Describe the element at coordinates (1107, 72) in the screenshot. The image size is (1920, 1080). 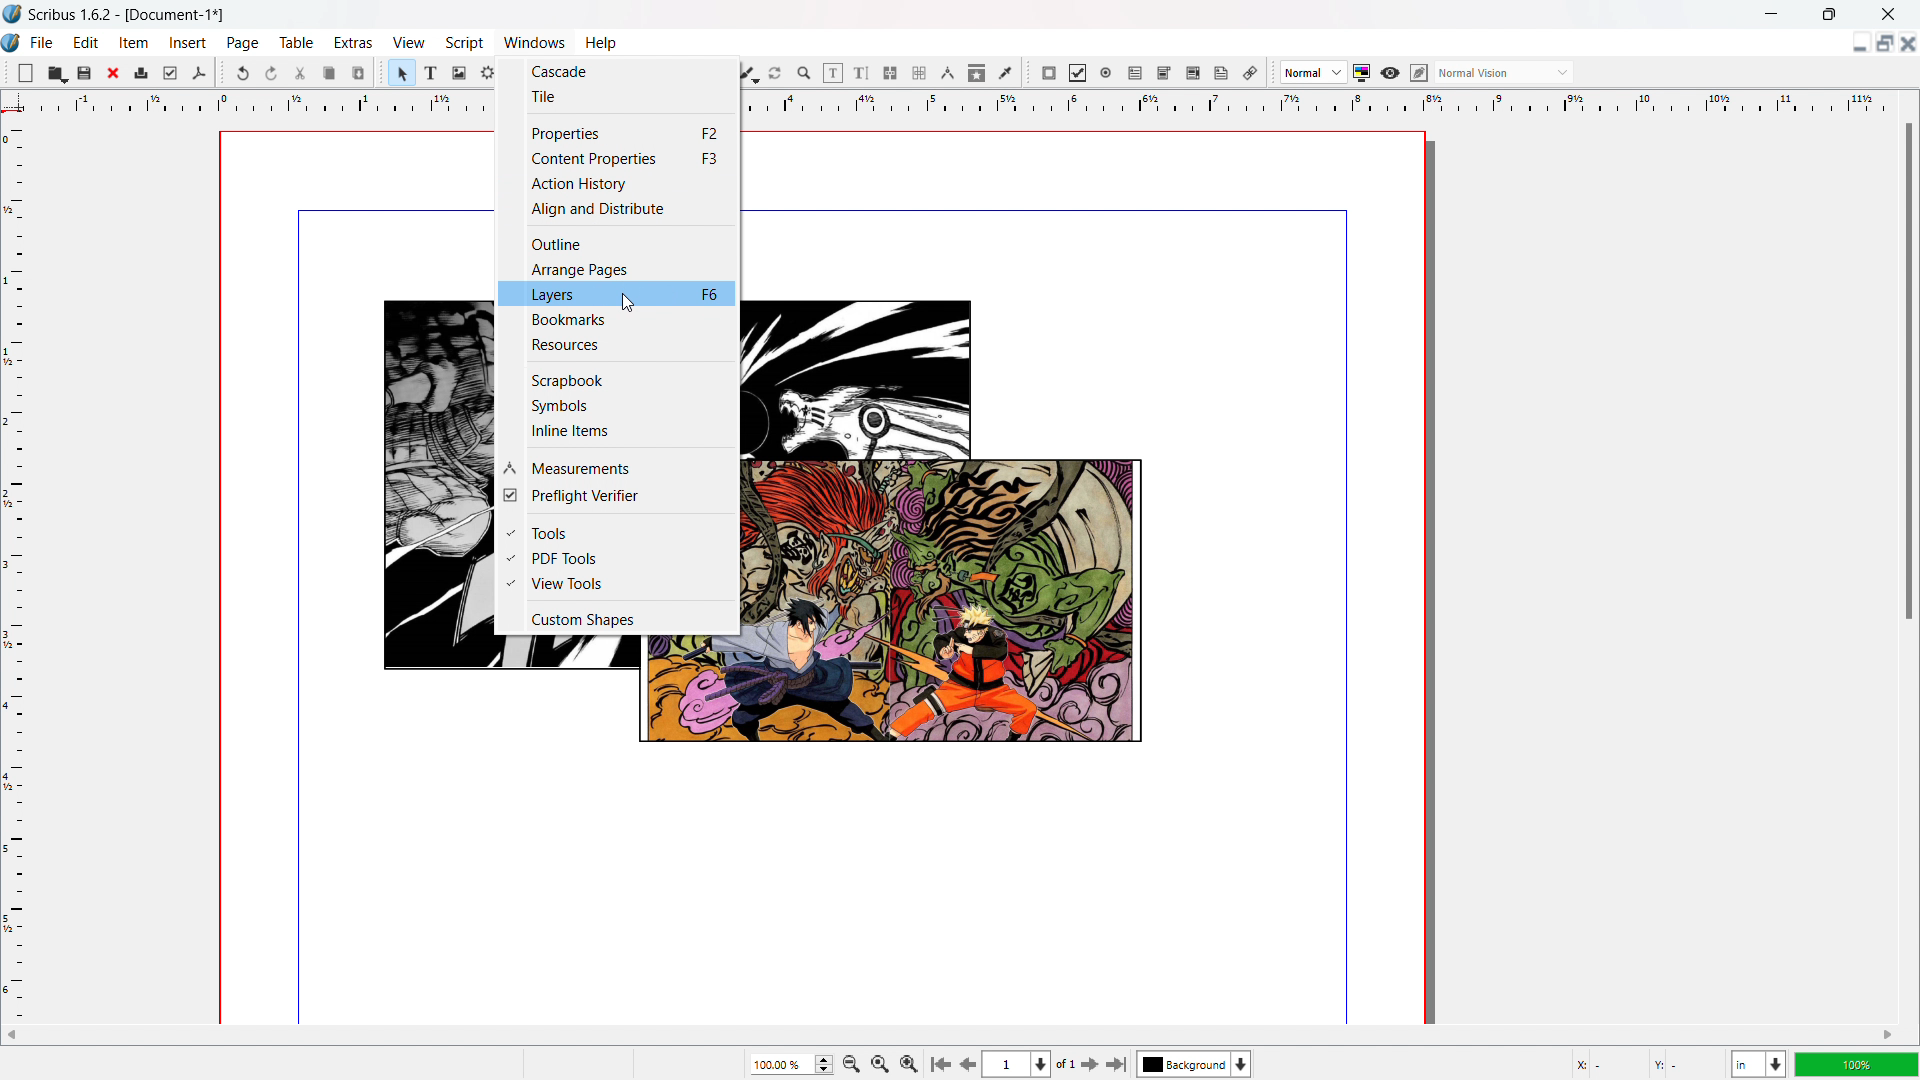
I see `pdf radio button` at that location.